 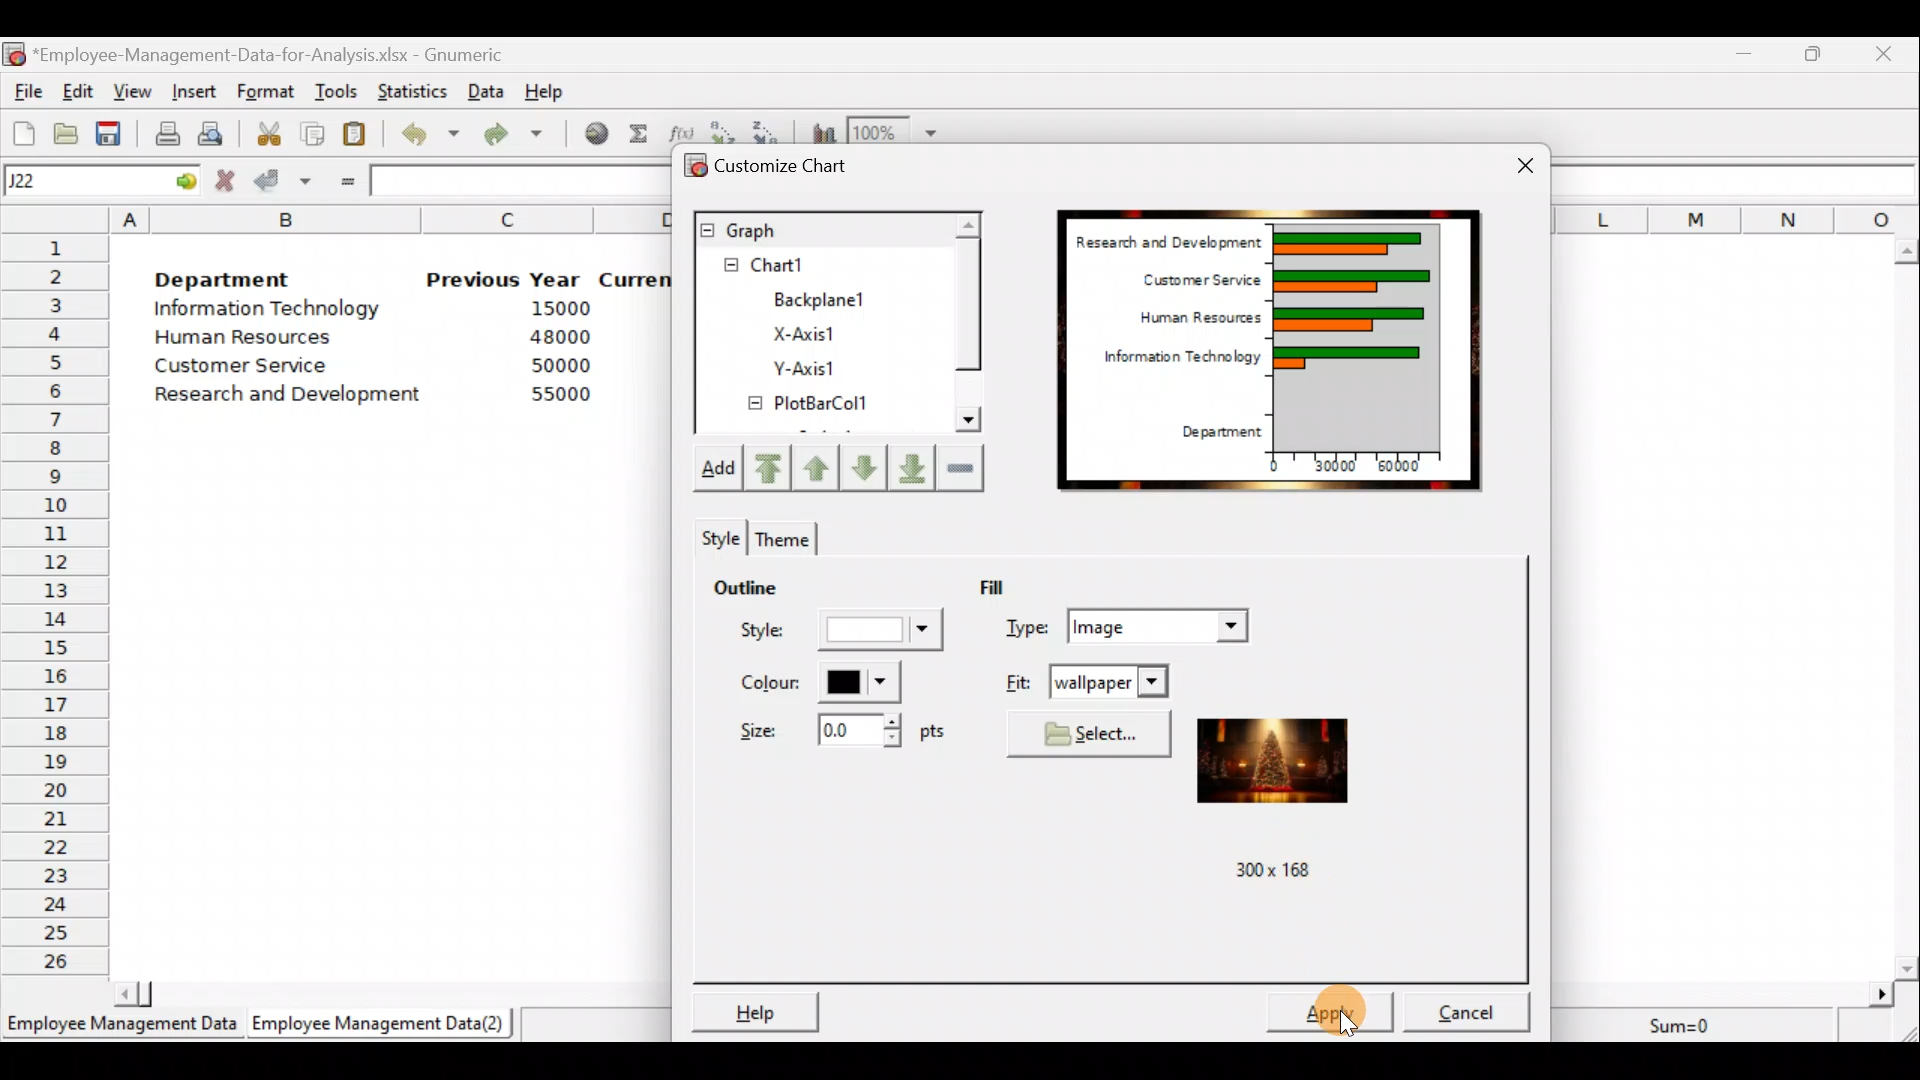 I want to click on Close, so click(x=1513, y=160).